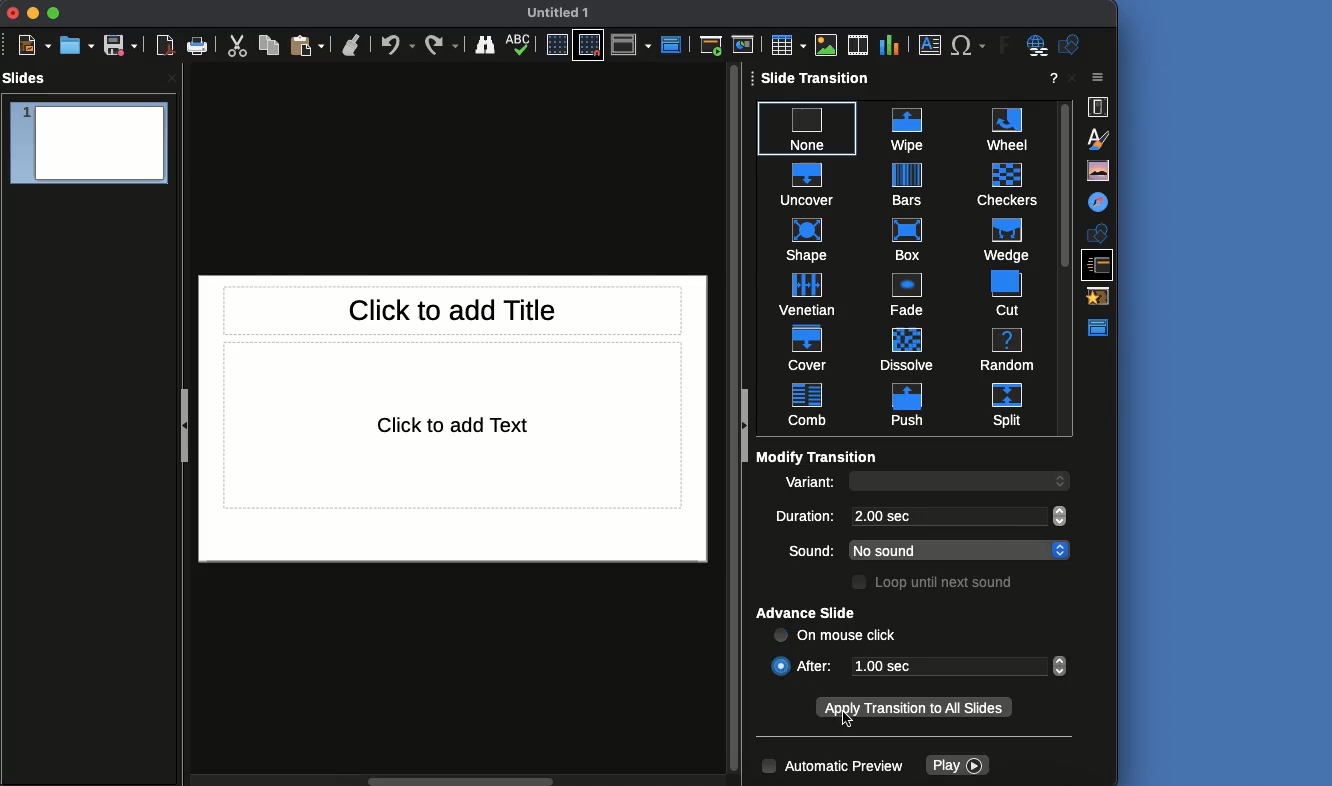 Image resolution: width=1332 pixels, height=786 pixels. What do you see at coordinates (947, 515) in the screenshot?
I see `2.00 sec` at bounding box center [947, 515].